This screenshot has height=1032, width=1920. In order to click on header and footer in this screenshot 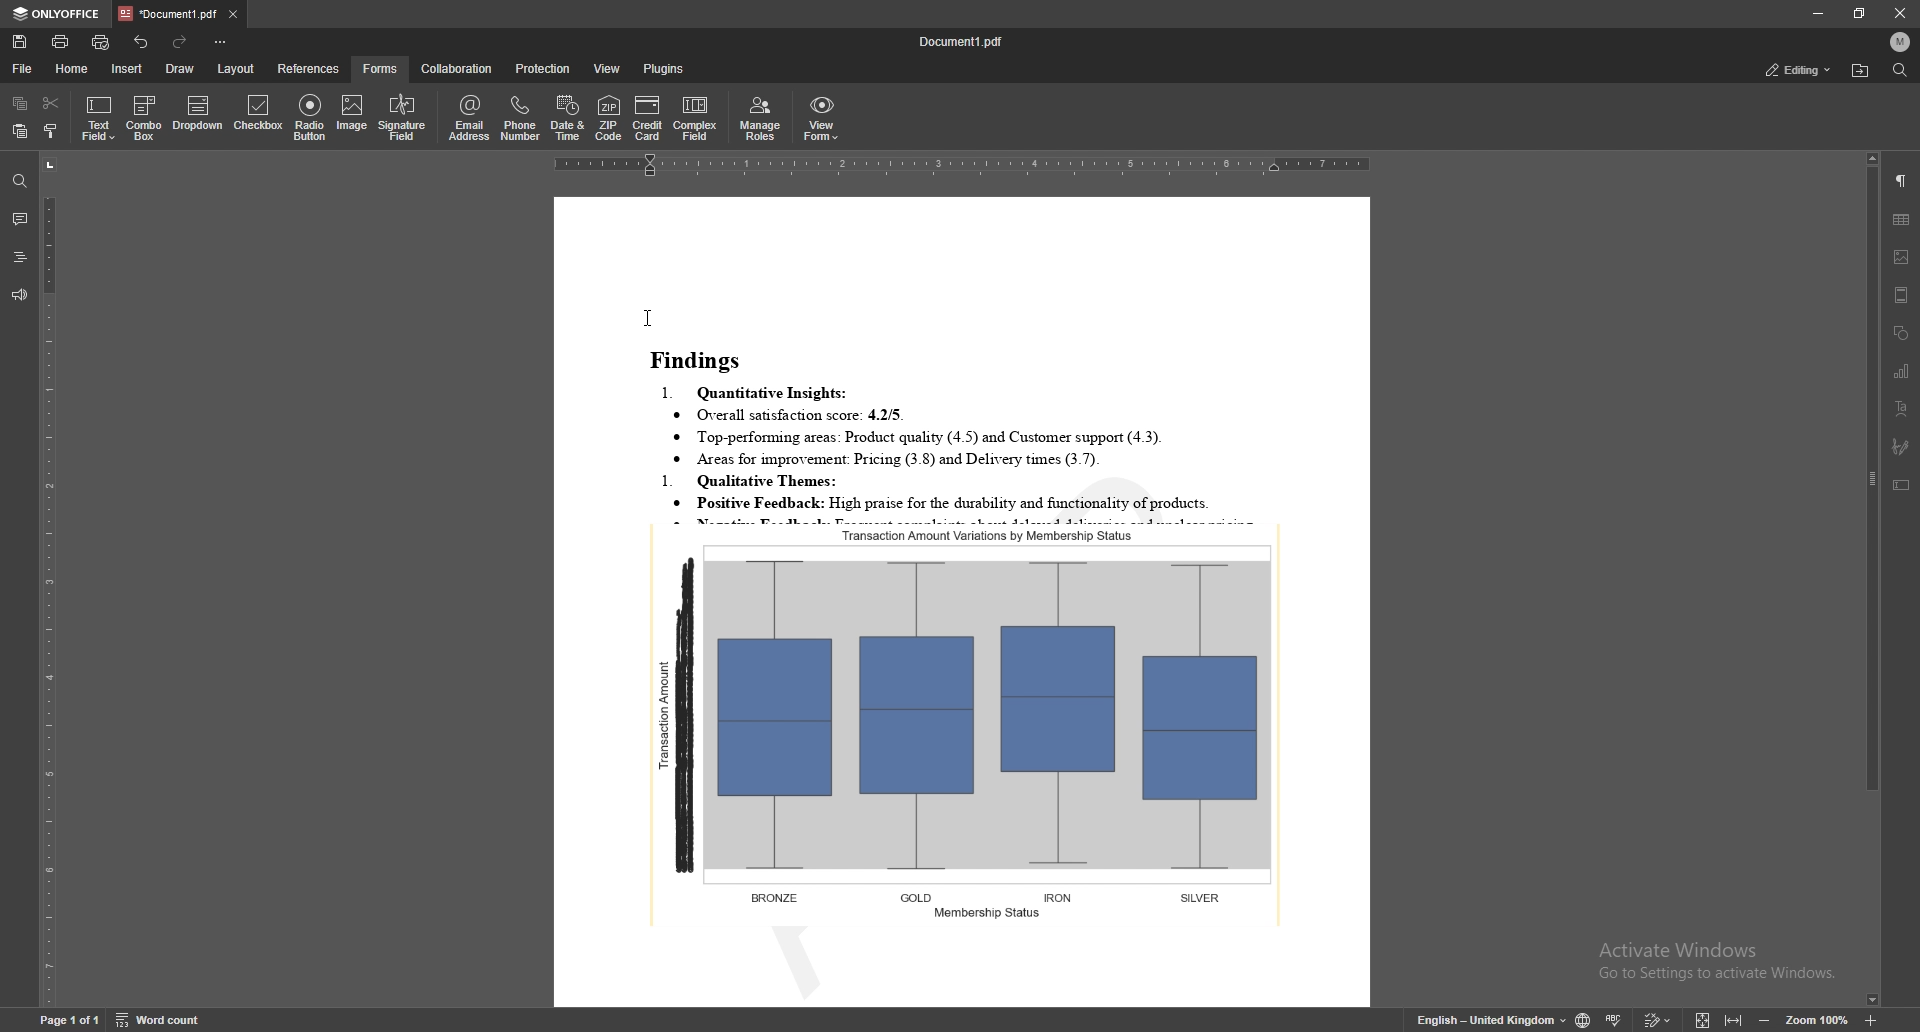, I will do `click(1901, 295)`.